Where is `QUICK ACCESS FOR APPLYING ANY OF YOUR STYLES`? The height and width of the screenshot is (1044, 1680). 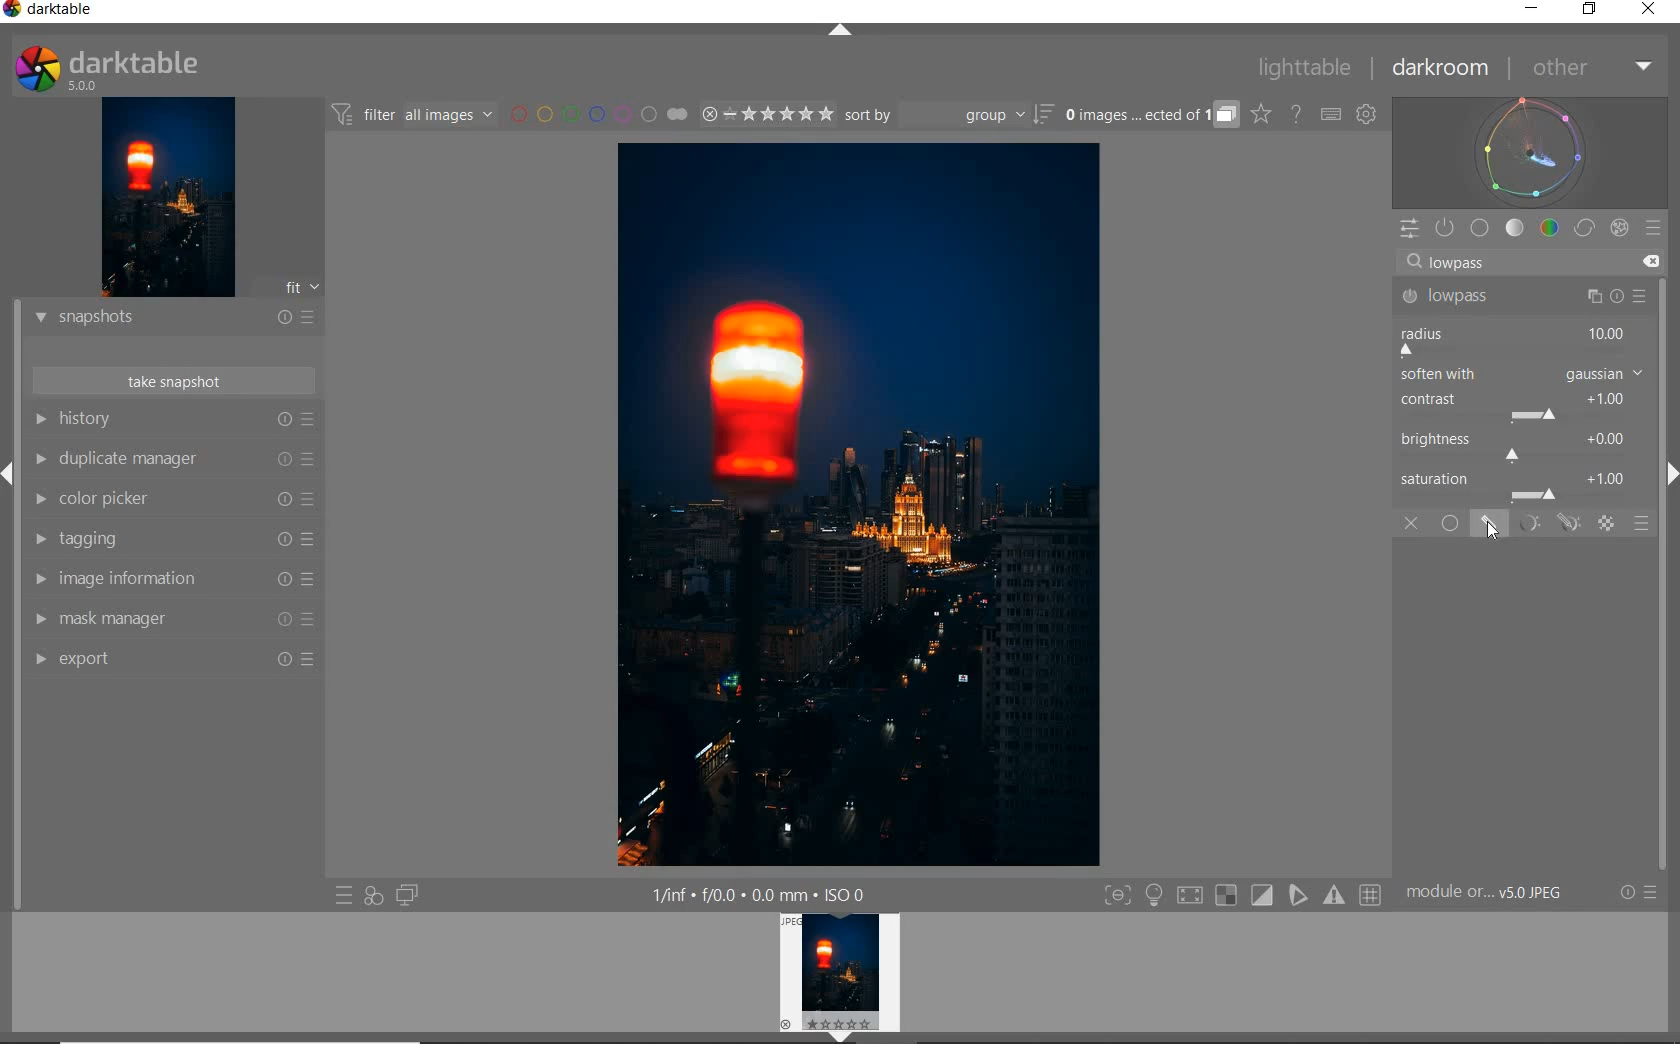 QUICK ACCESS FOR APPLYING ANY OF YOUR STYLES is located at coordinates (372, 896).